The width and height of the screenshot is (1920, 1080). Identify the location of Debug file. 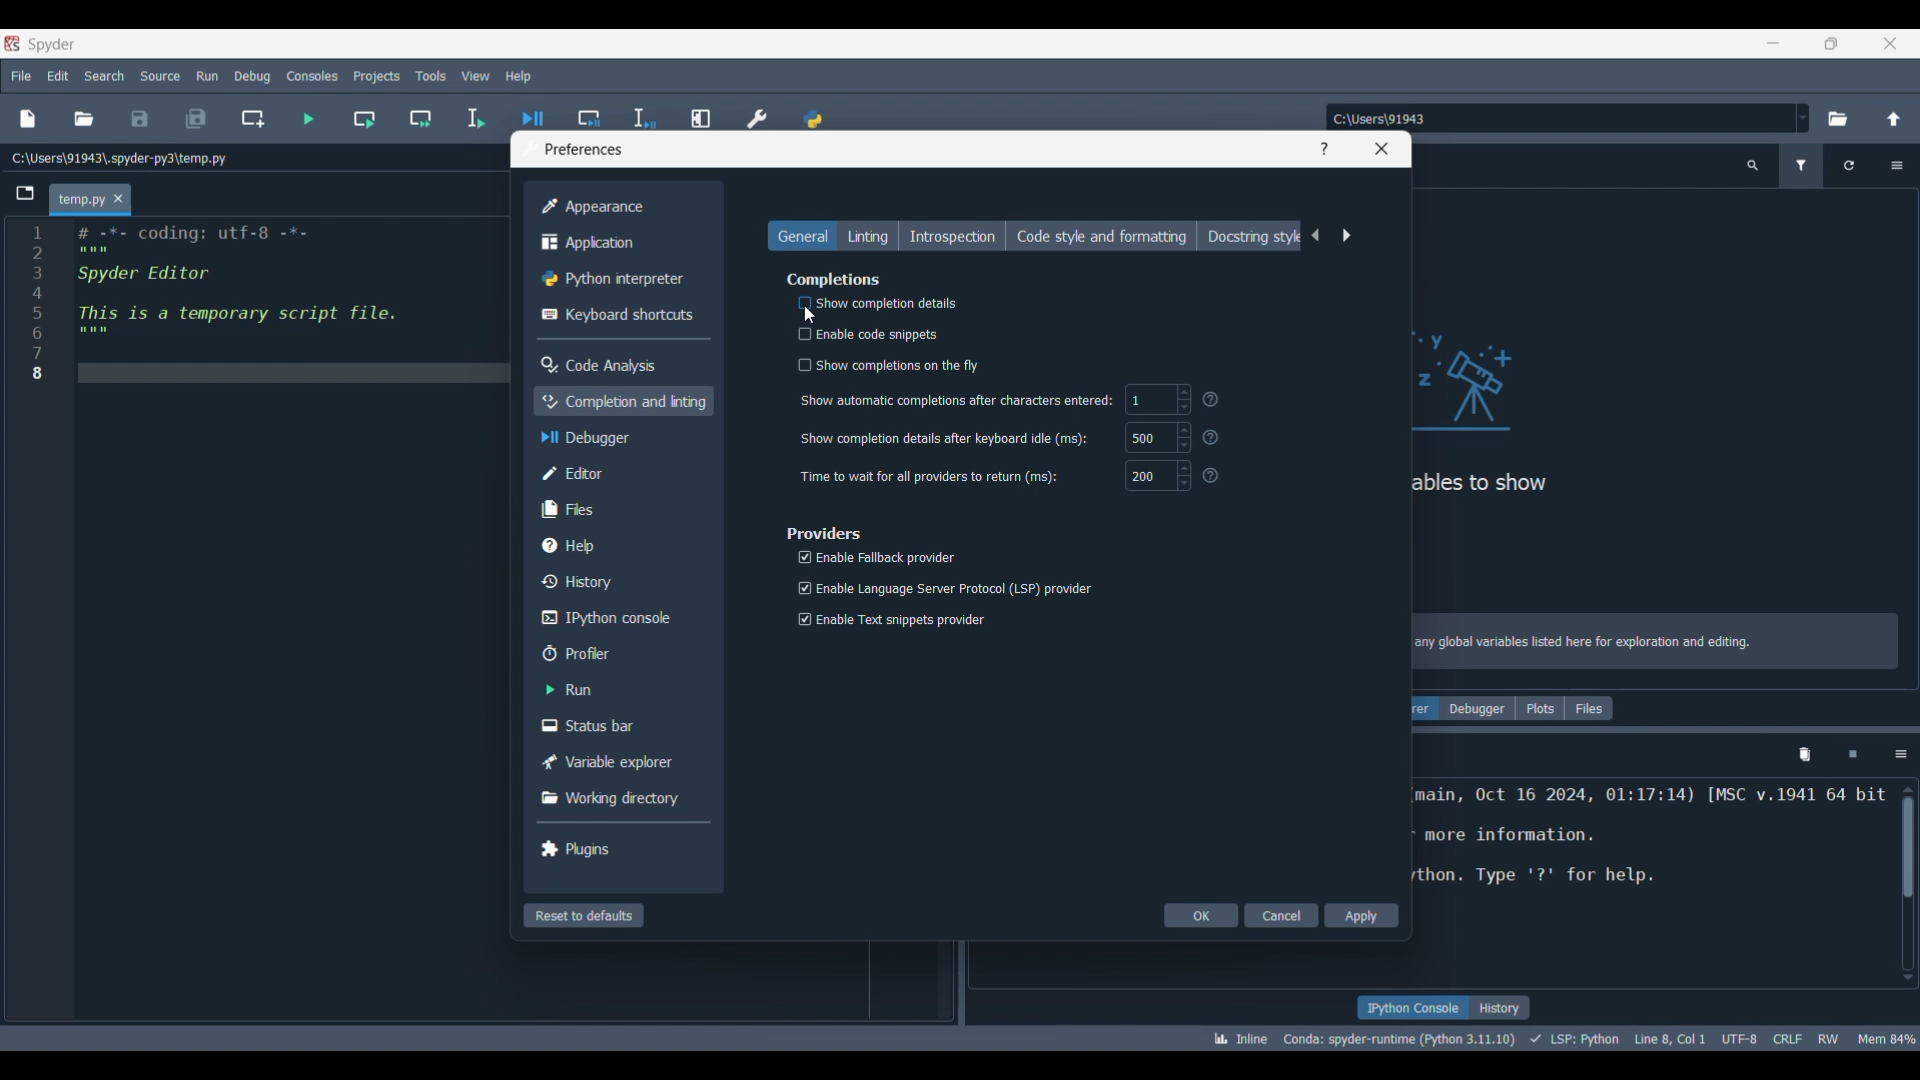
(533, 111).